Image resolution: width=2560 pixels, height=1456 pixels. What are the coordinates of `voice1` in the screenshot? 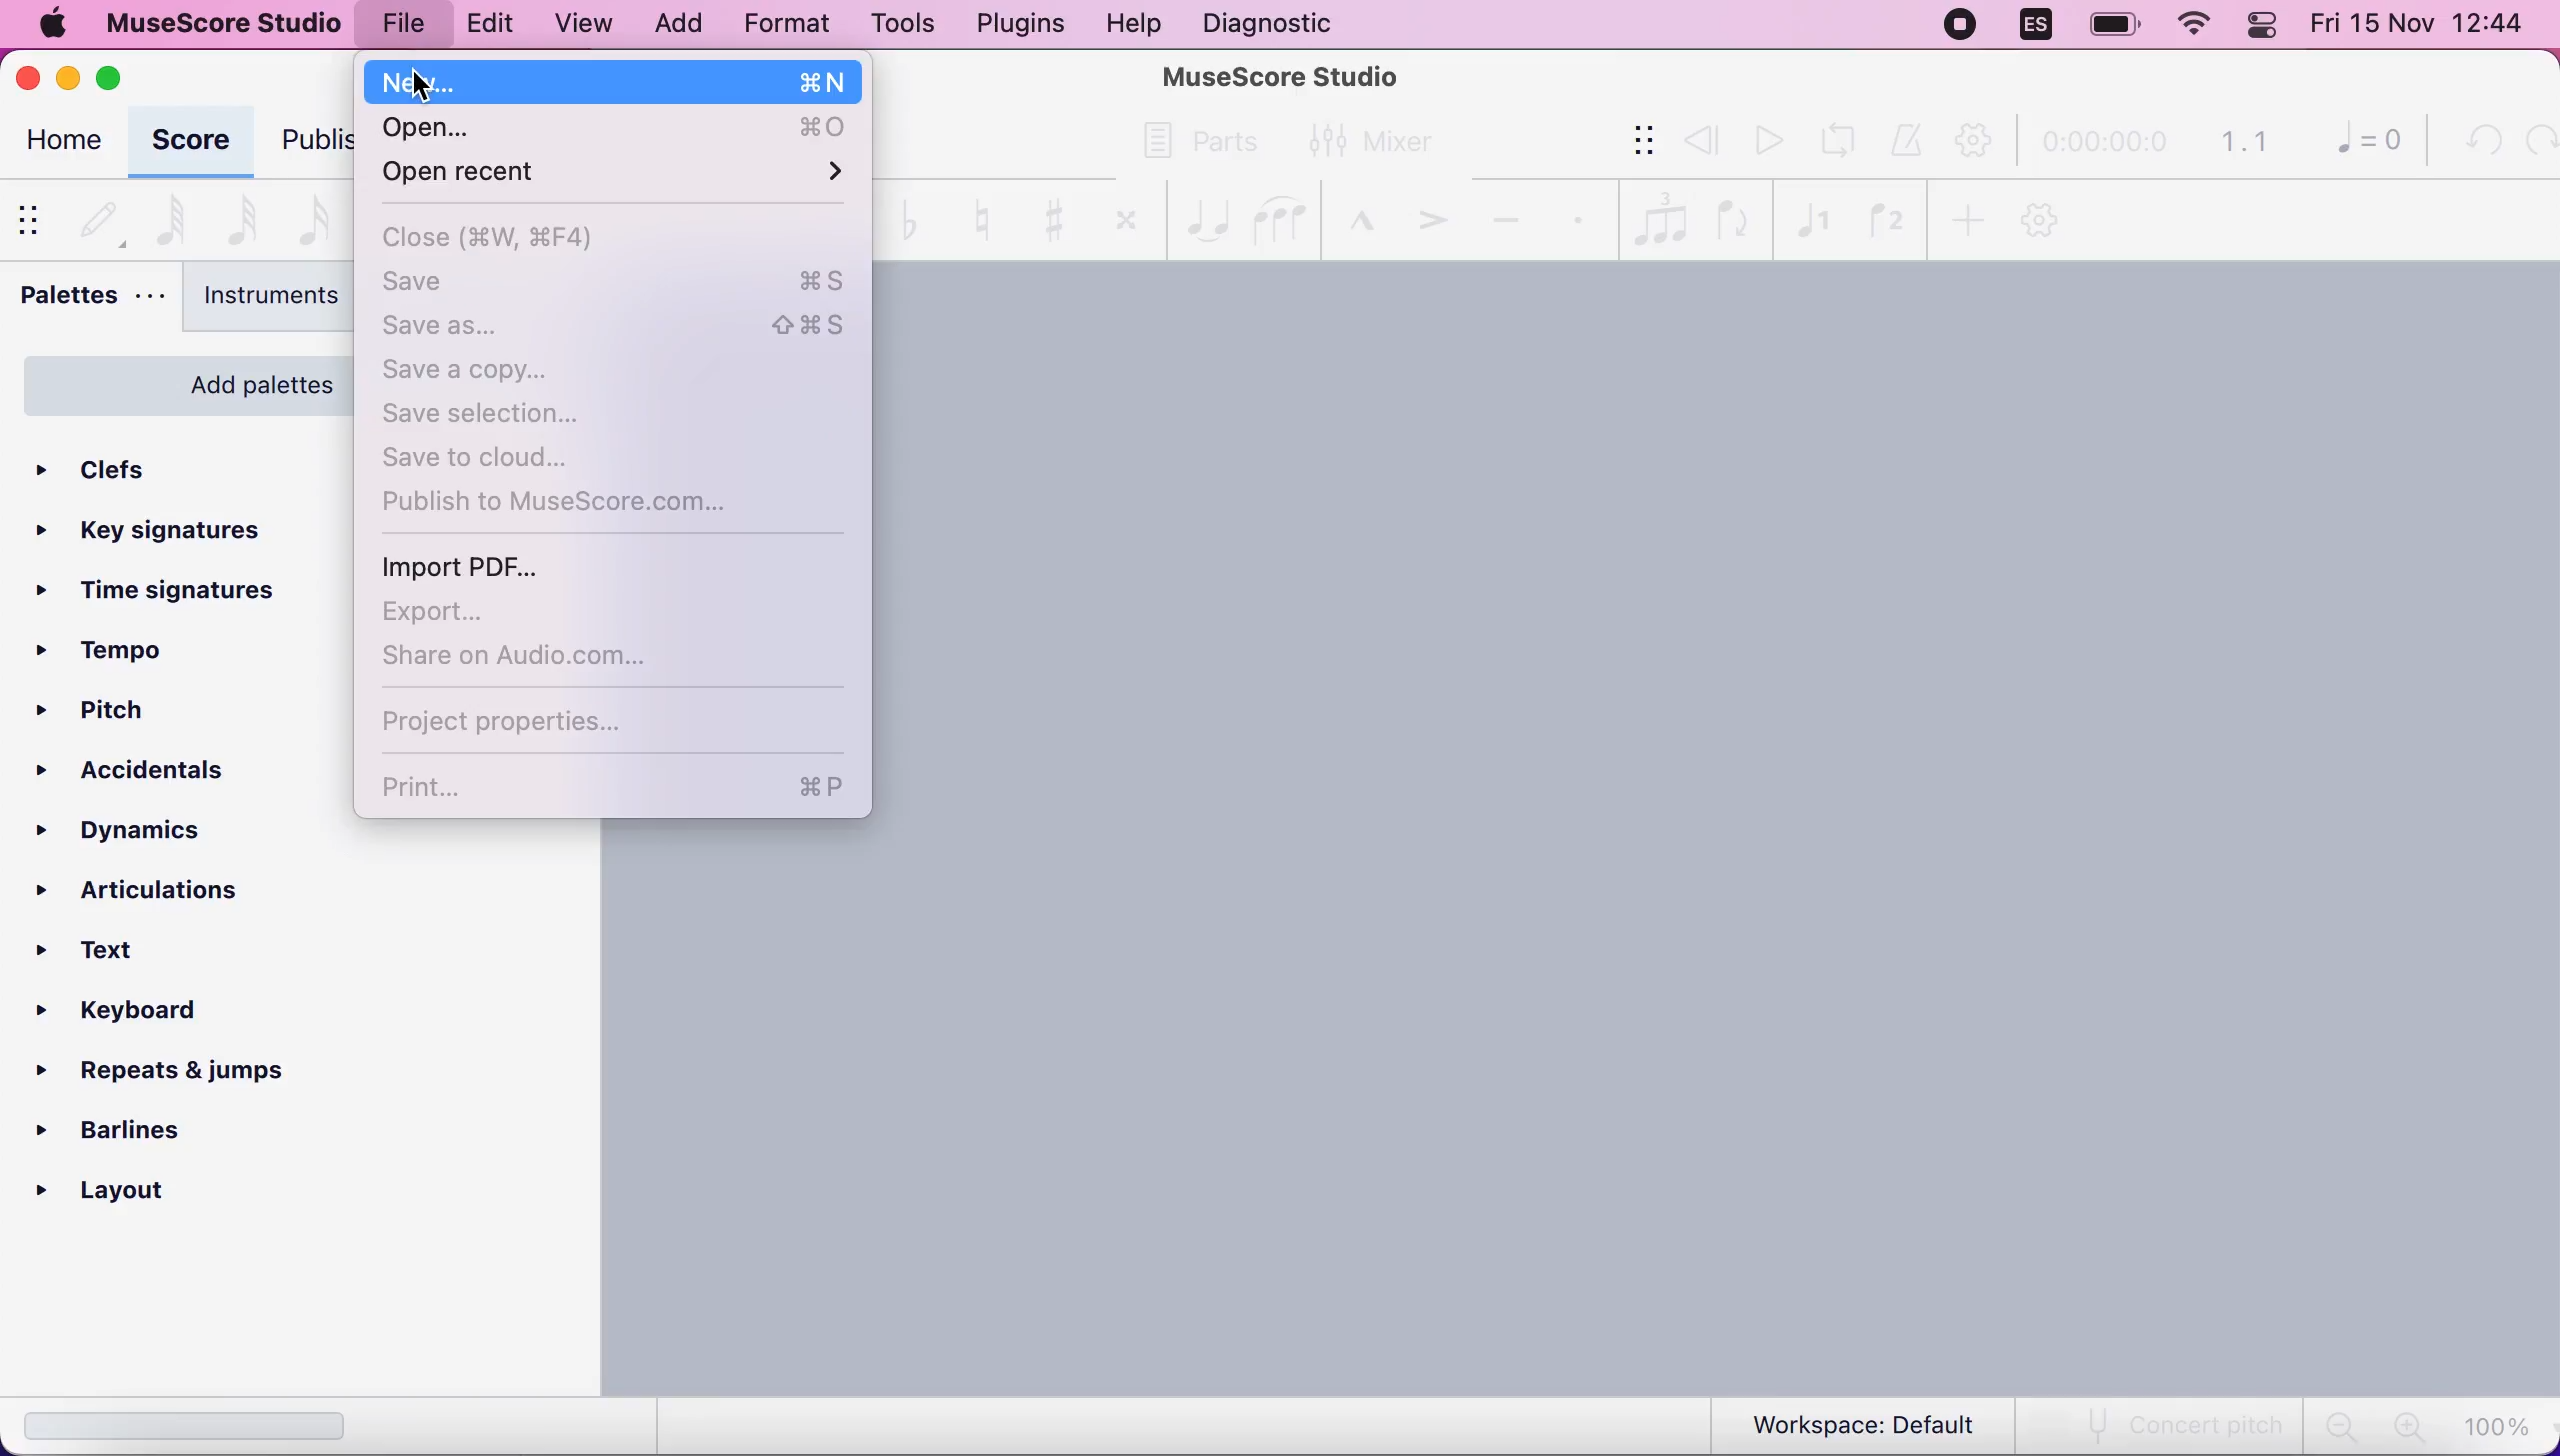 It's located at (1811, 216).